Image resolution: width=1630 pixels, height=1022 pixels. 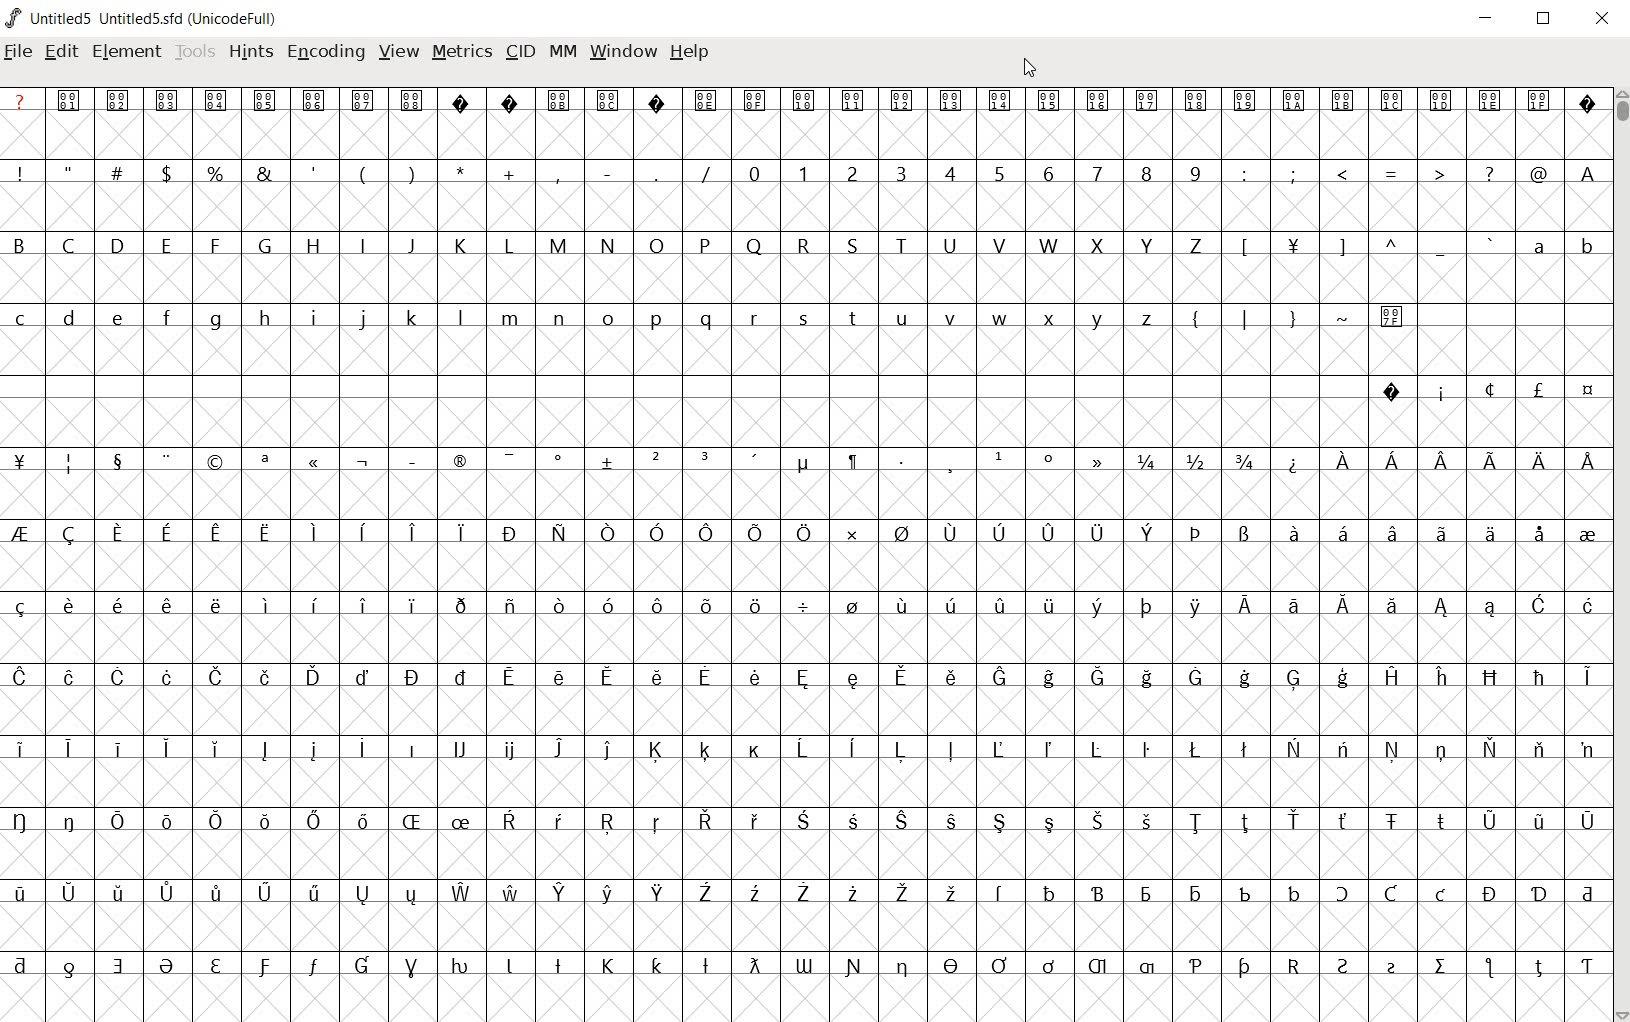 I want to click on Symbol, so click(x=70, y=891).